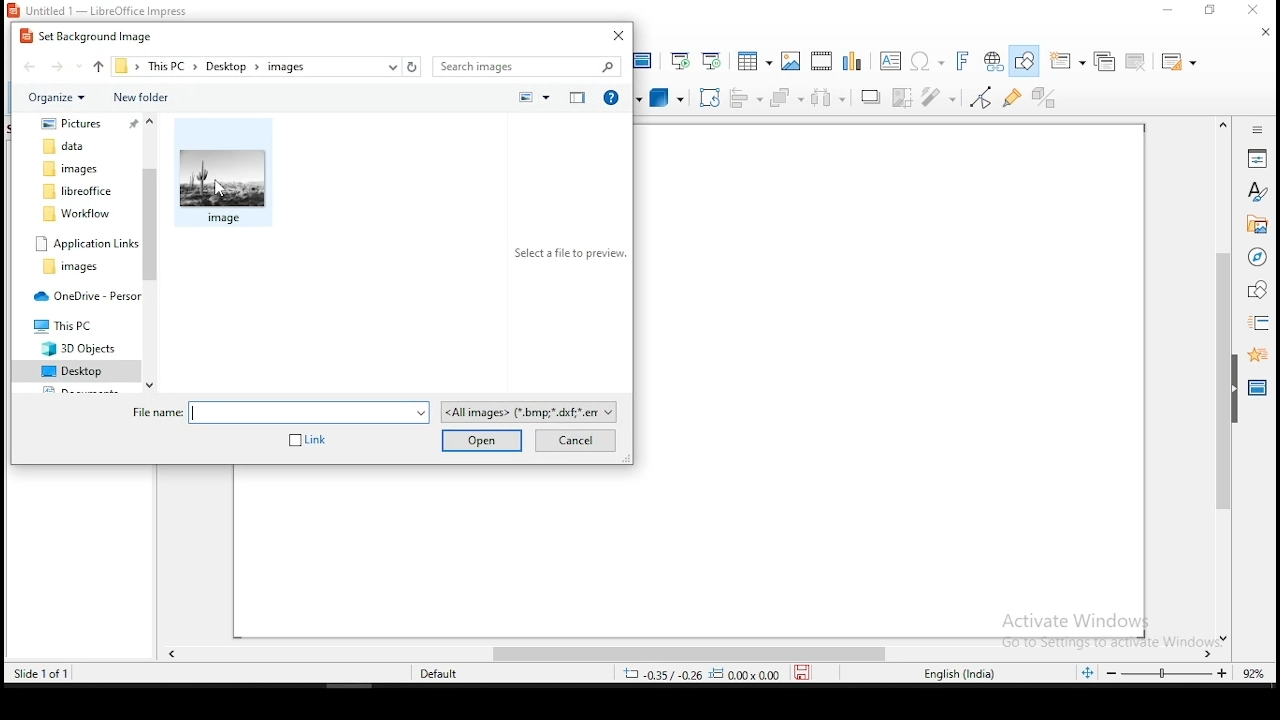  What do you see at coordinates (144, 97) in the screenshot?
I see `new folder` at bounding box center [144, 97].